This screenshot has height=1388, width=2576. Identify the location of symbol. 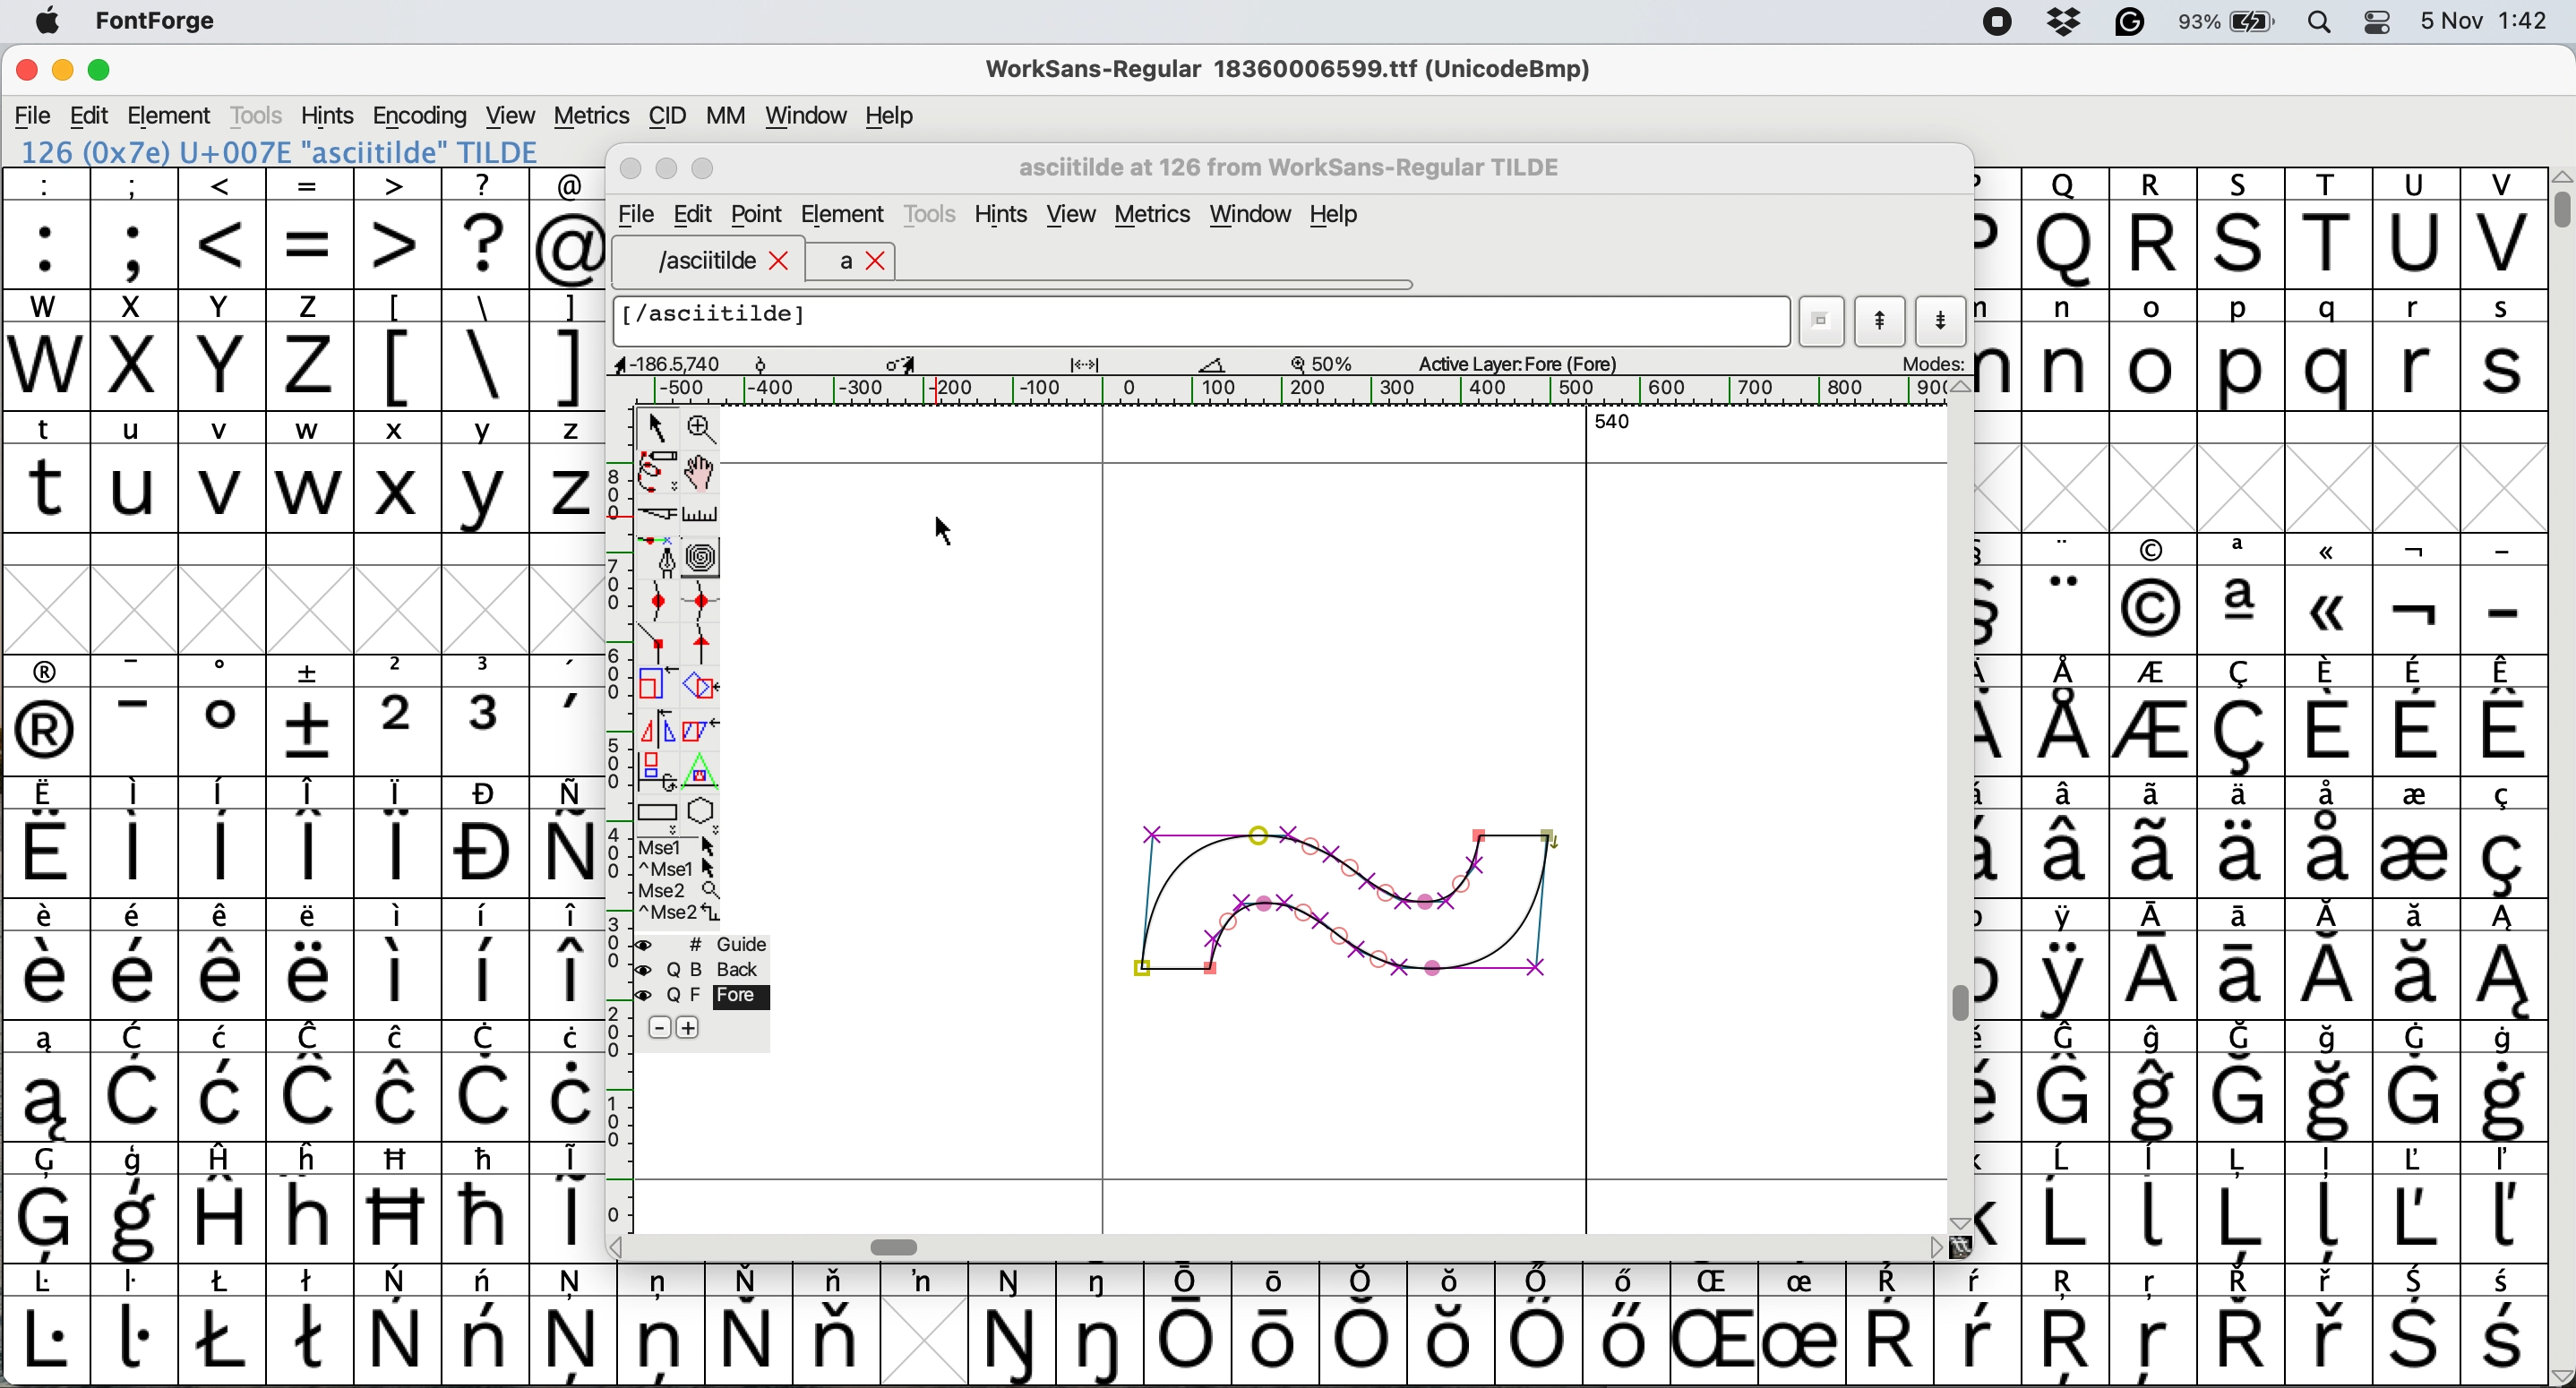
(136, 960).